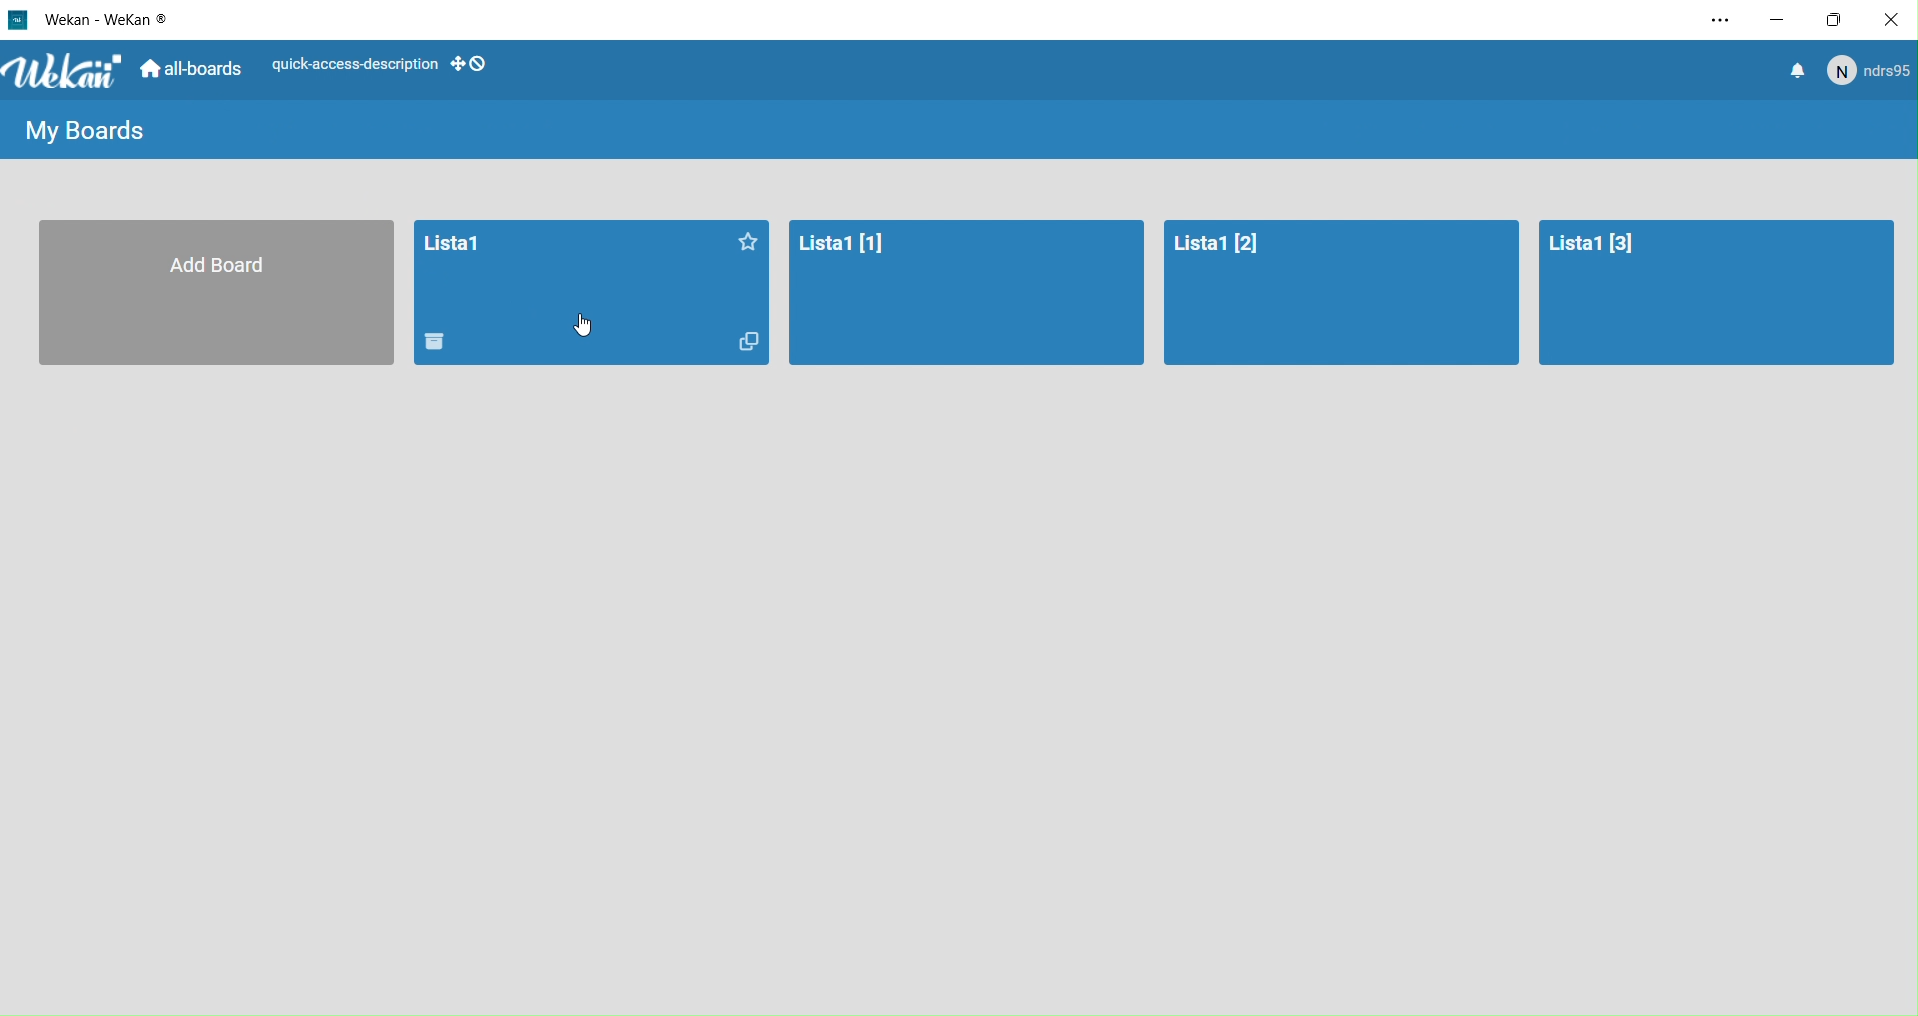 This screenshot has width=1918, height=1016. What do you see at coordinates (120, 18) in the screenshot?
I see `WeKan` at bounding box center [120, 18].